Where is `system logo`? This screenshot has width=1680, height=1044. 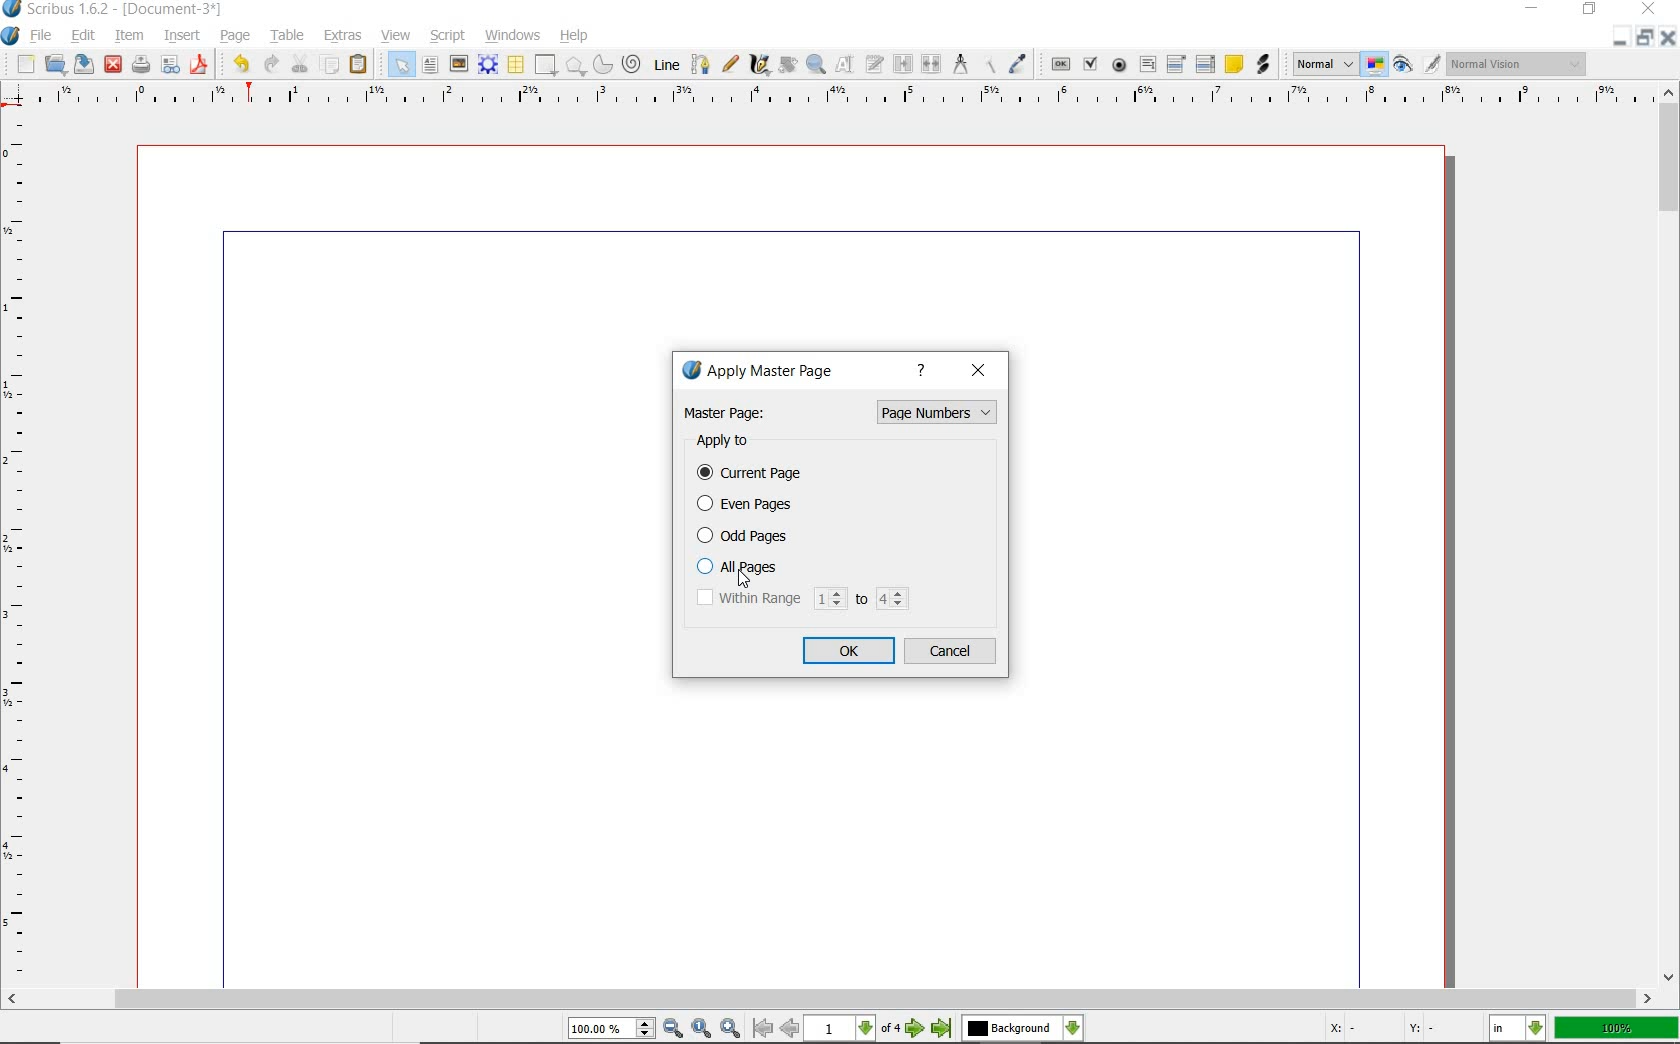 system logo is located at coordinates (11, 37).